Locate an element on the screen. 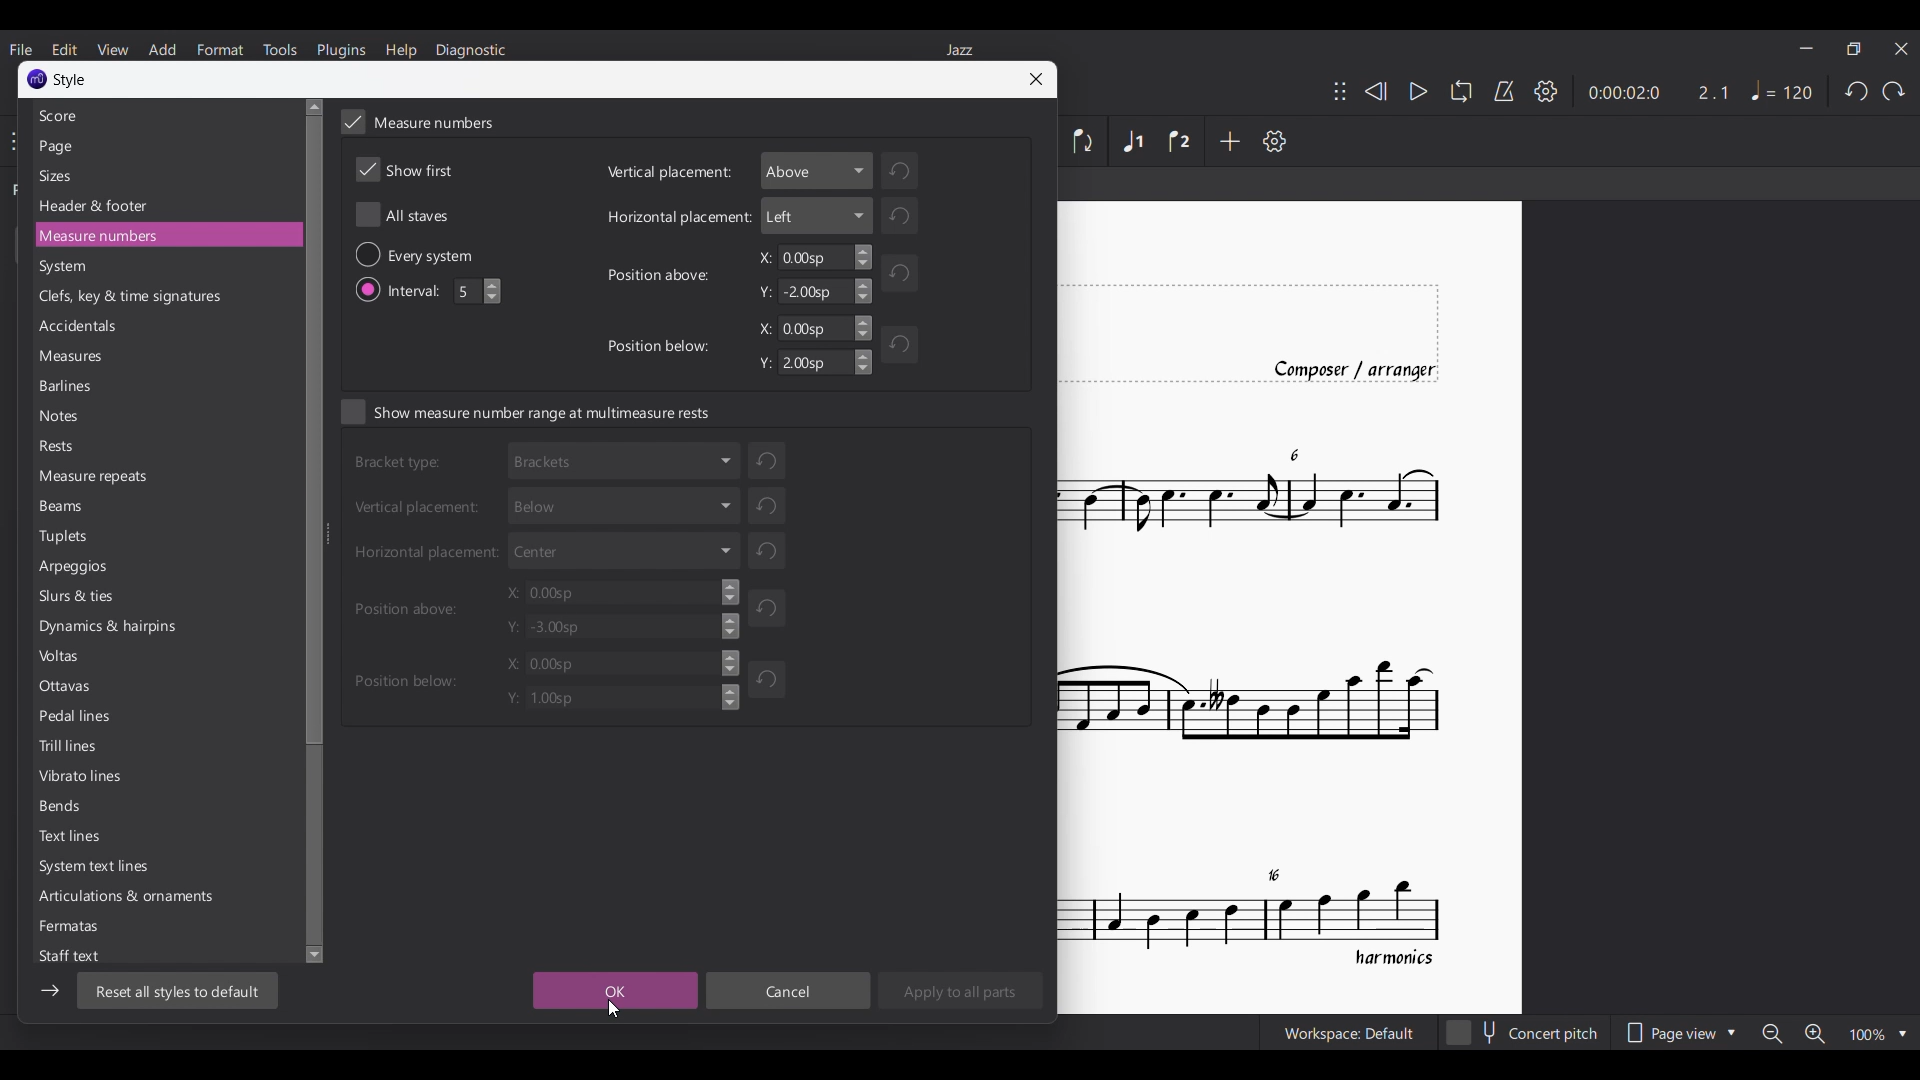 The image size is (1920, 1080). Current score is located at coordinates (1291, 605).